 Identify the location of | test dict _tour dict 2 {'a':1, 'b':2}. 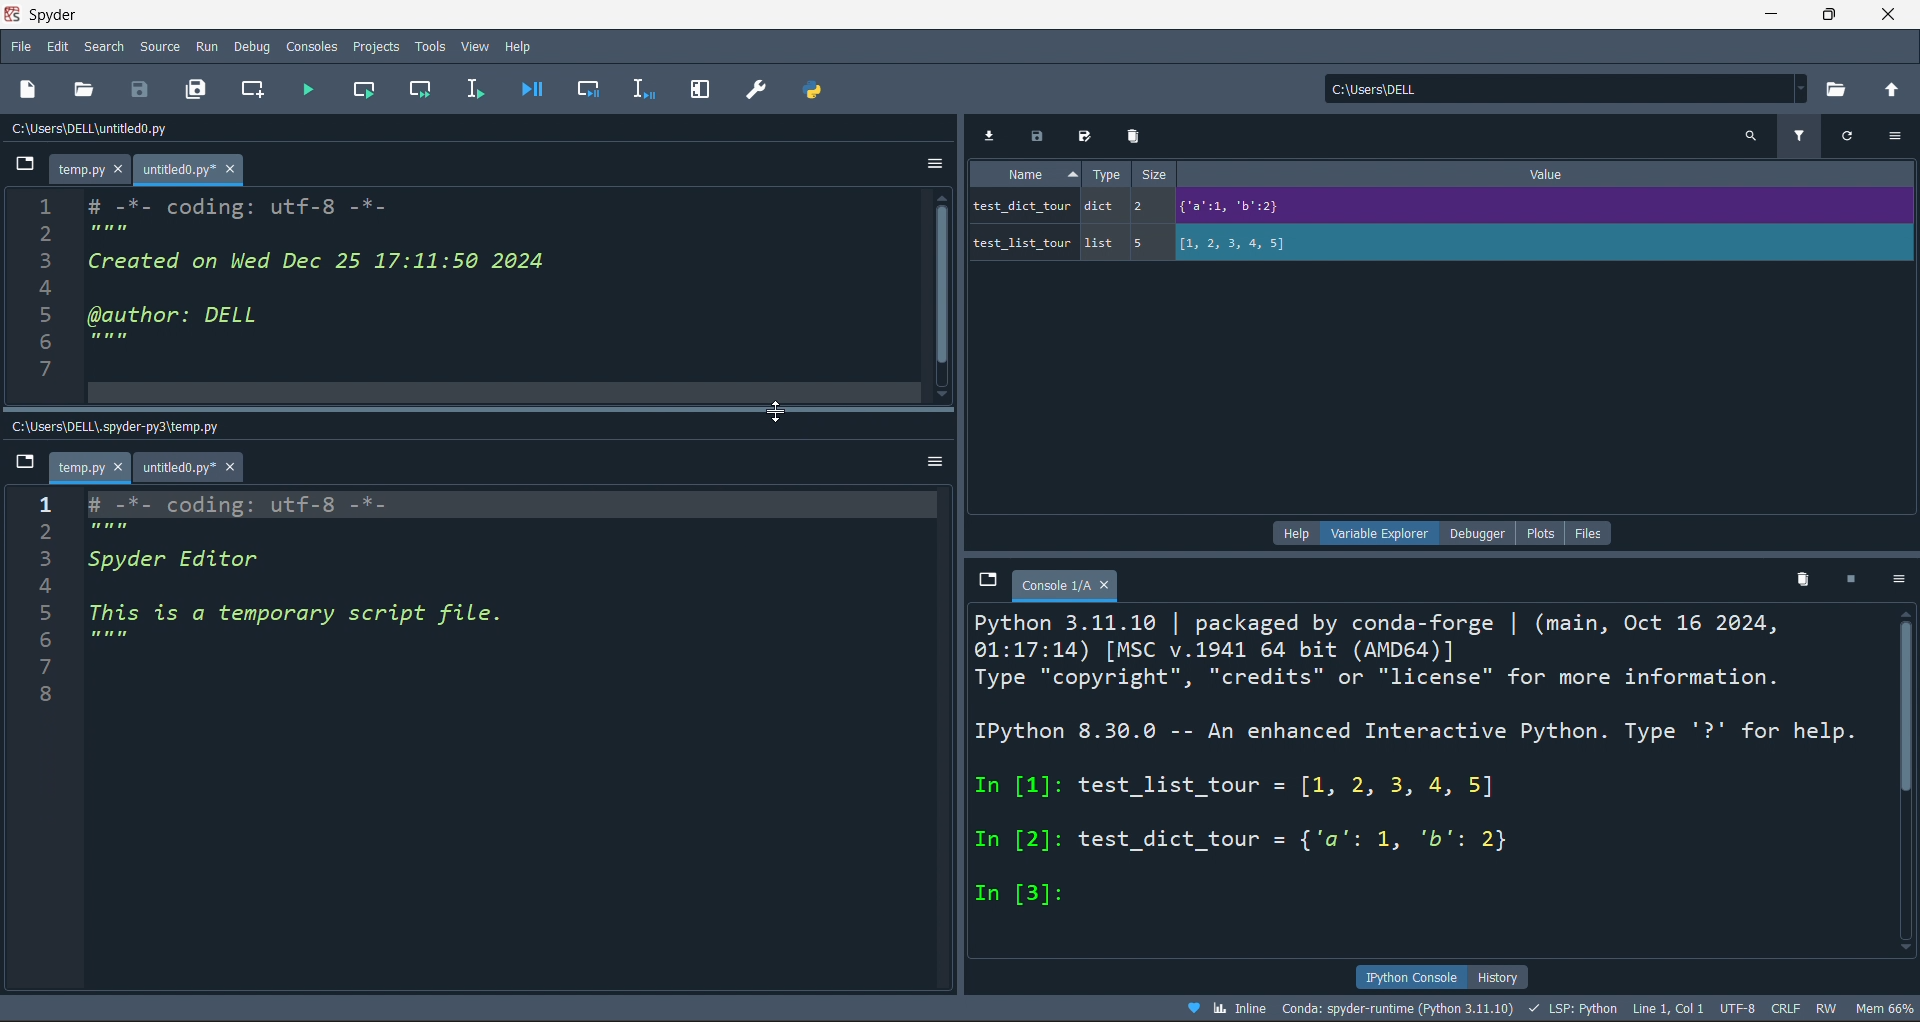
(1379, 204).